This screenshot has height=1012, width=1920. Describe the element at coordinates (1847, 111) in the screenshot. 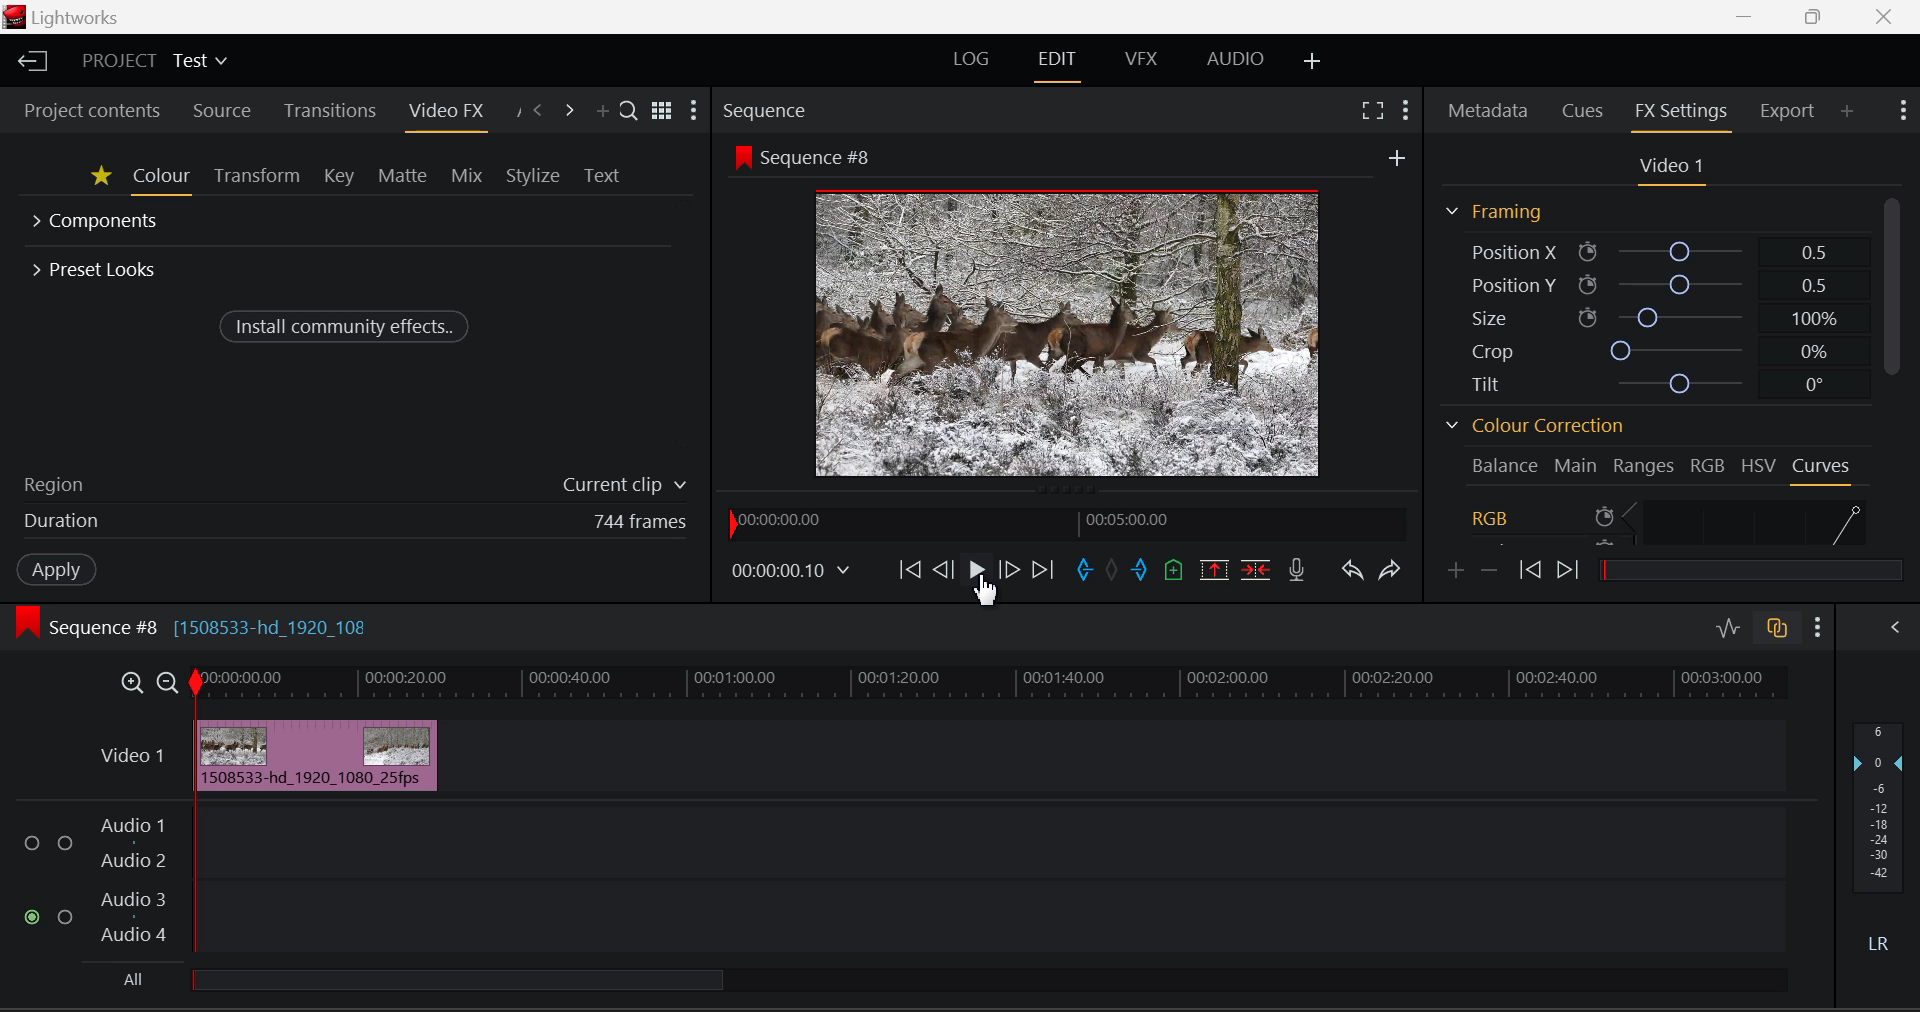

I see `Add Panel` at that location.